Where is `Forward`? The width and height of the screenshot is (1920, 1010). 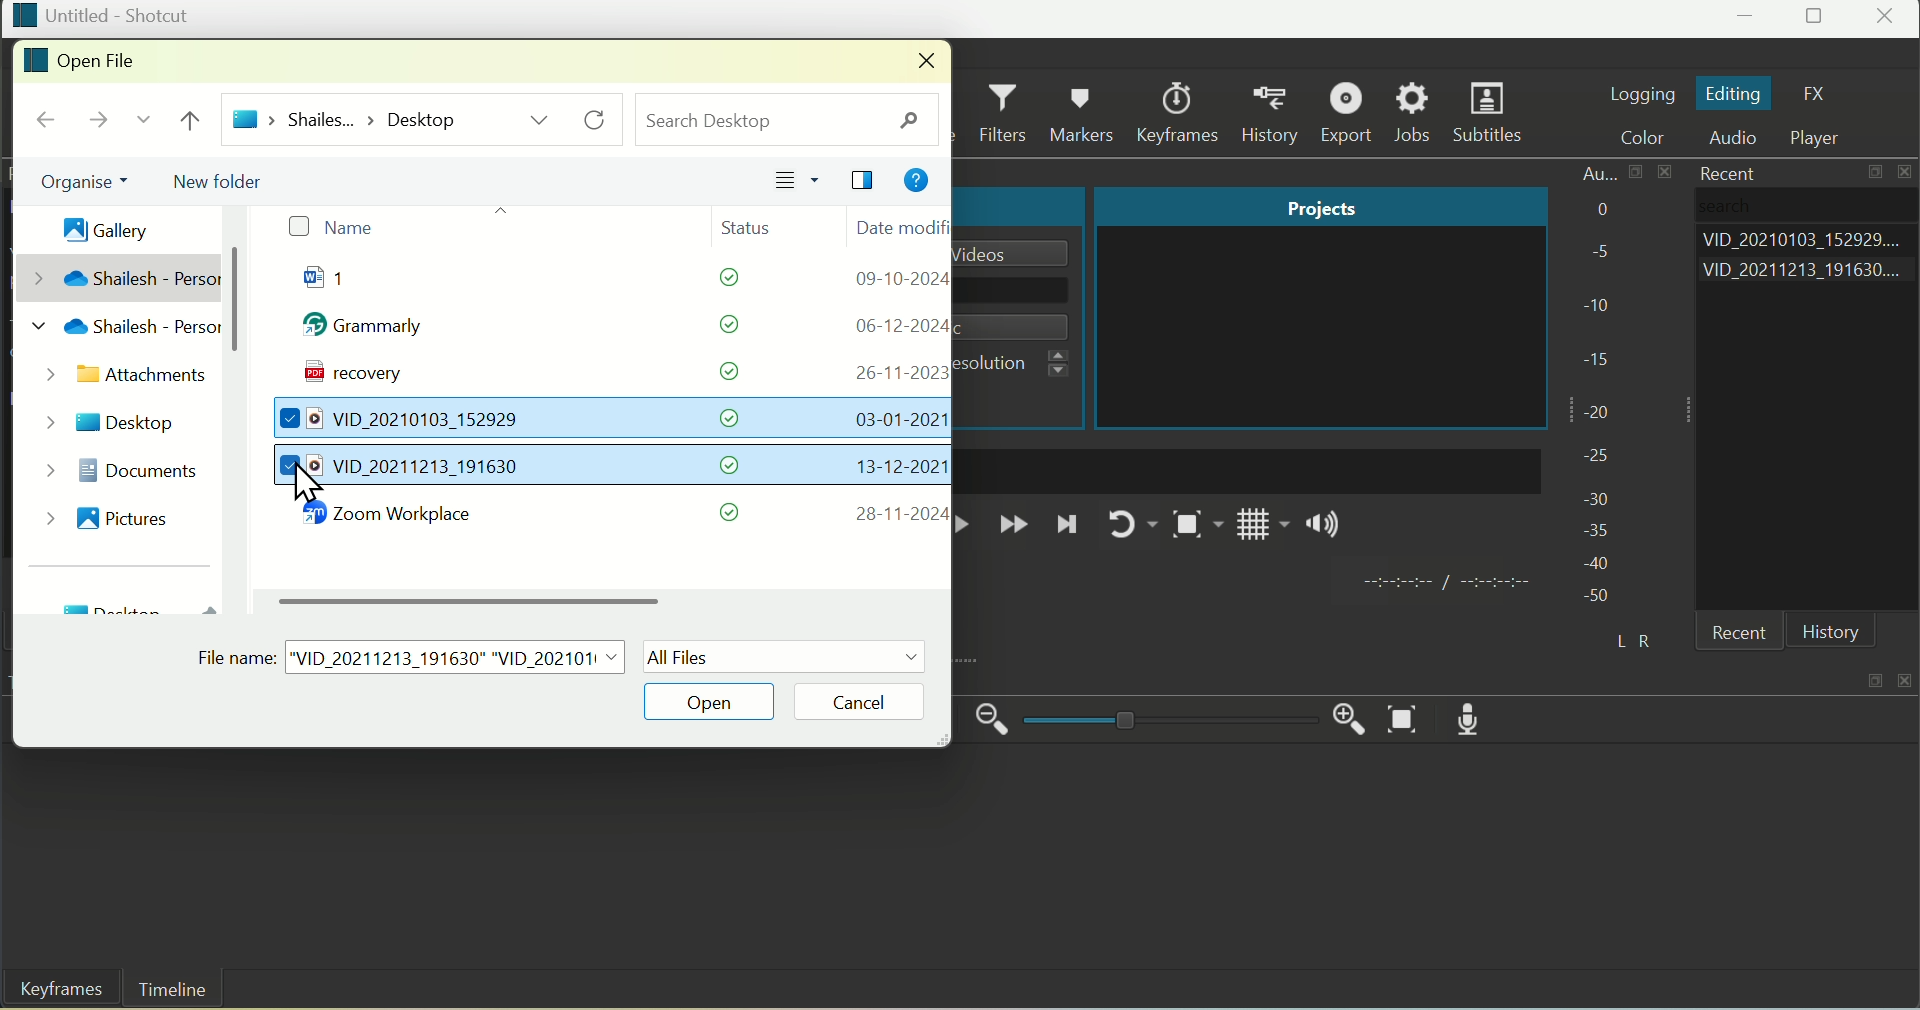
Forward is located at coordinates (1013, 526).